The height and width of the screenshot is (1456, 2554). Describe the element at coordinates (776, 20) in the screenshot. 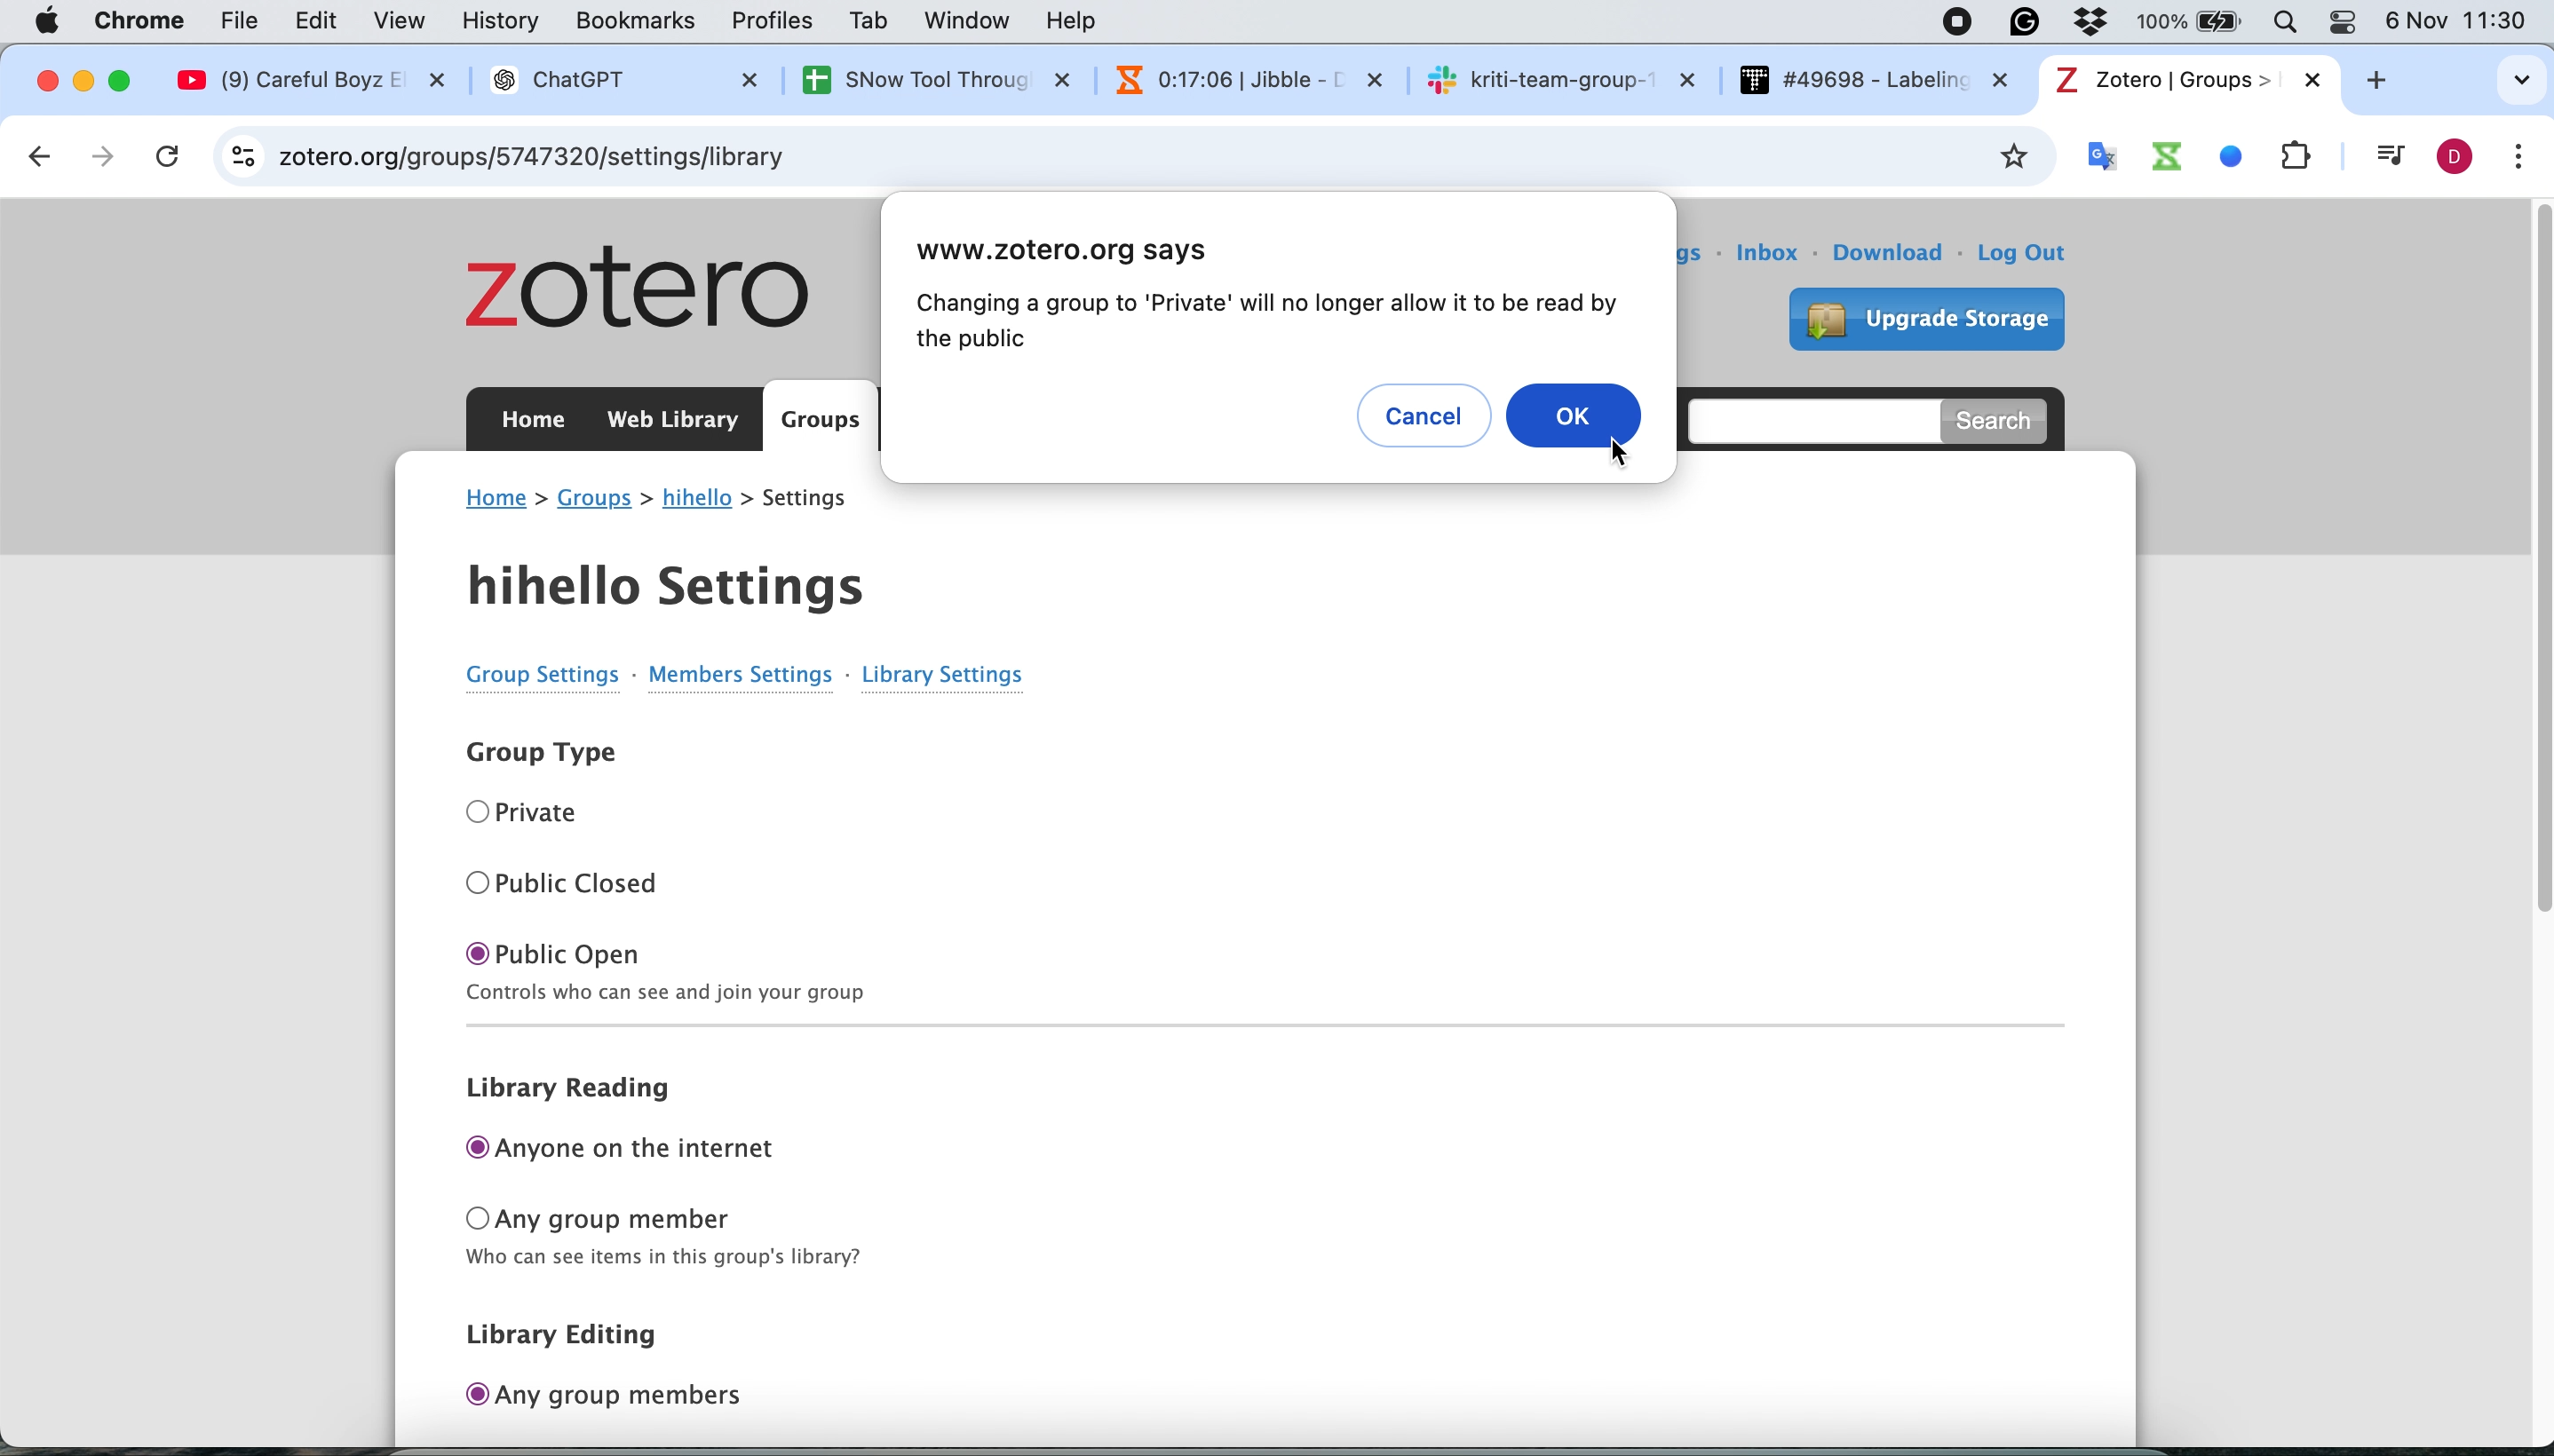

I see `profiles` at that location.